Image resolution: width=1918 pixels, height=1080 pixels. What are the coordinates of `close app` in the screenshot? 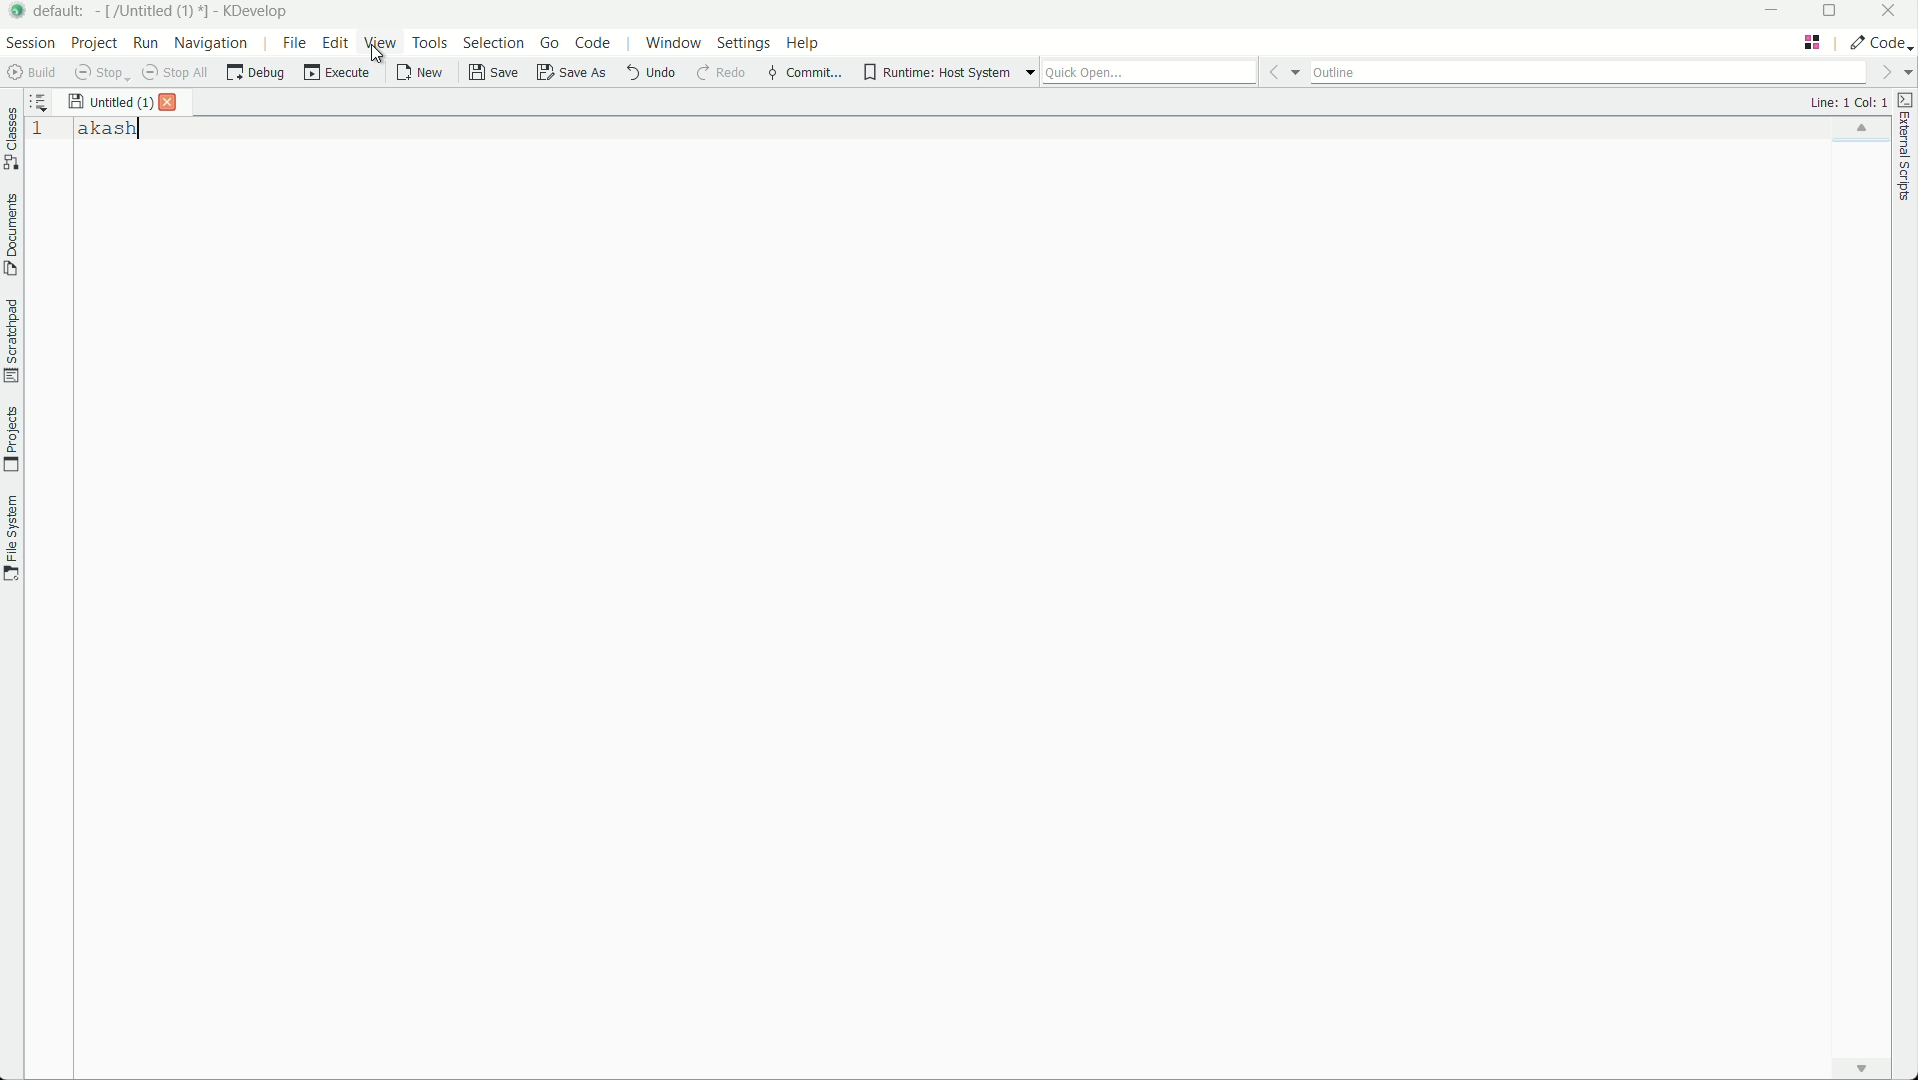 It's located at (1895, 12).